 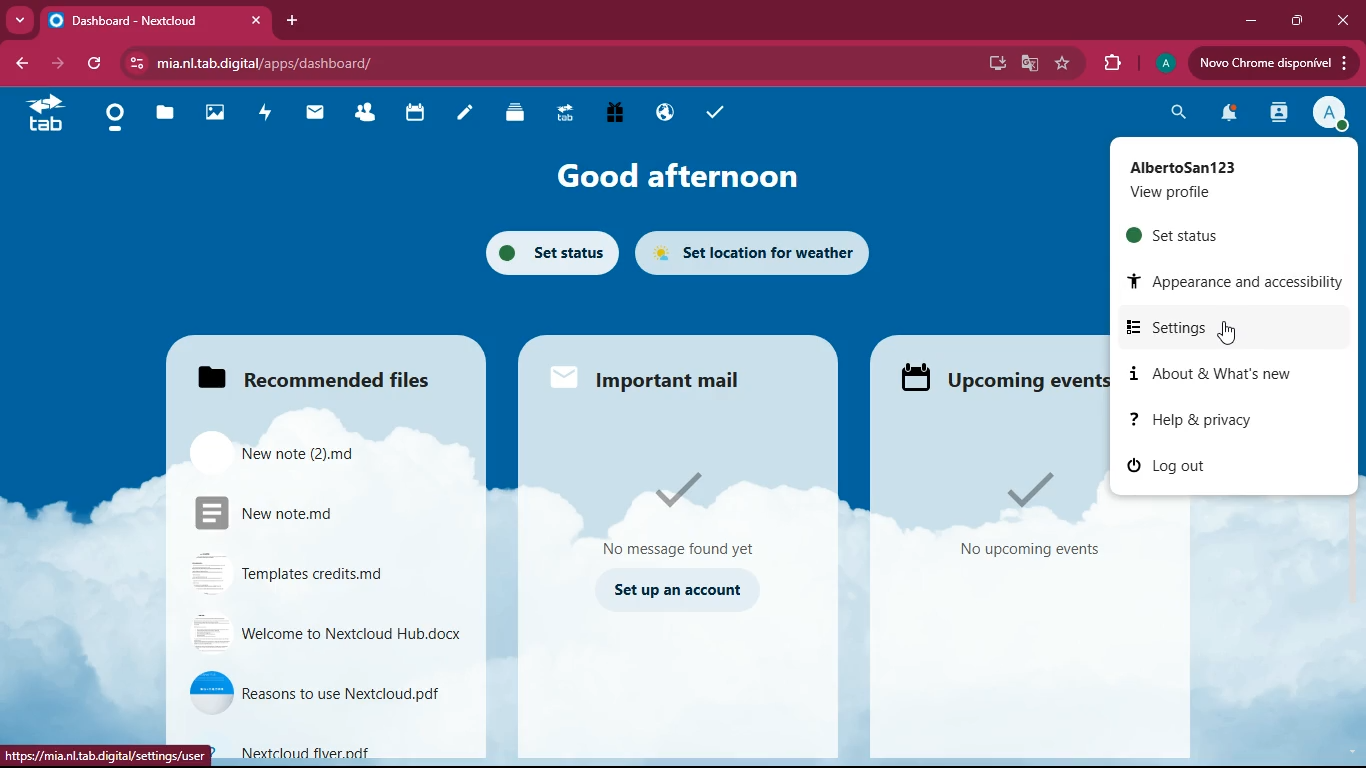 What do you see at coordinates (1223, 116) in the screenshot?
I see `notification` at bounding box center [1223, 116].